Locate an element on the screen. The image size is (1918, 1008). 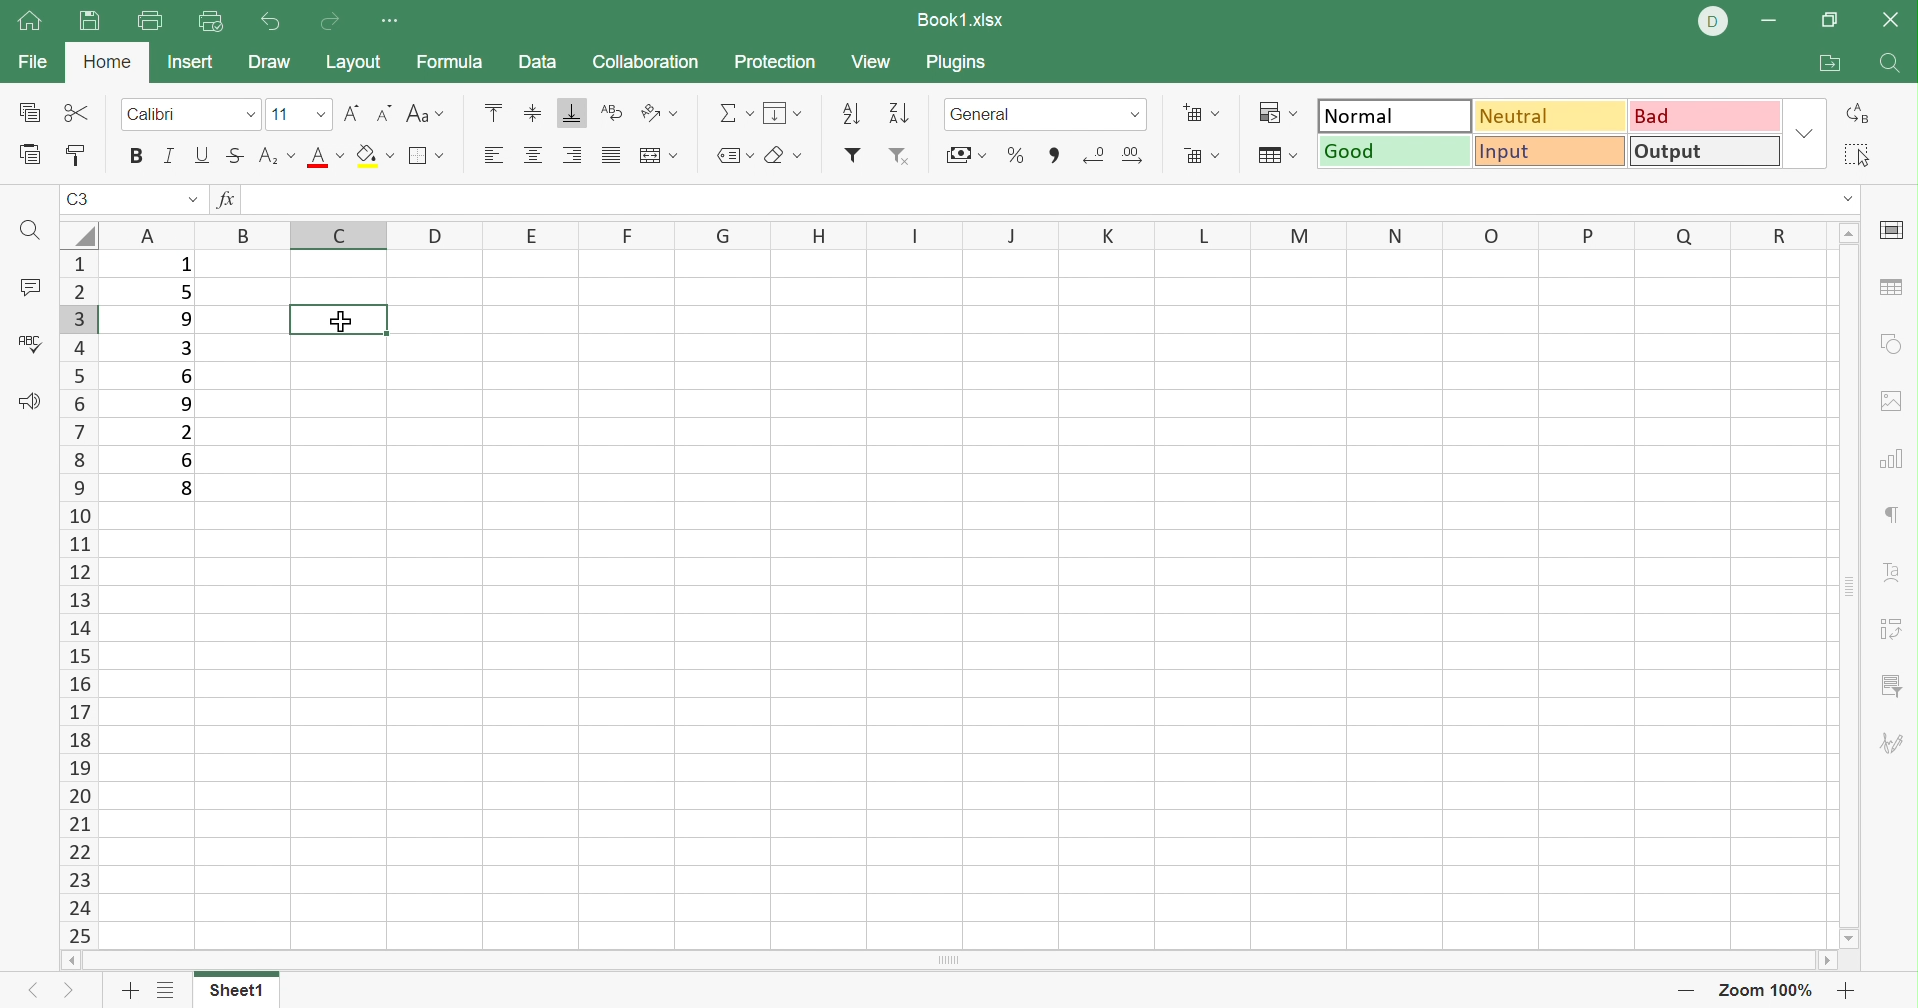
ollaboration is located at coordinates (648, 64).